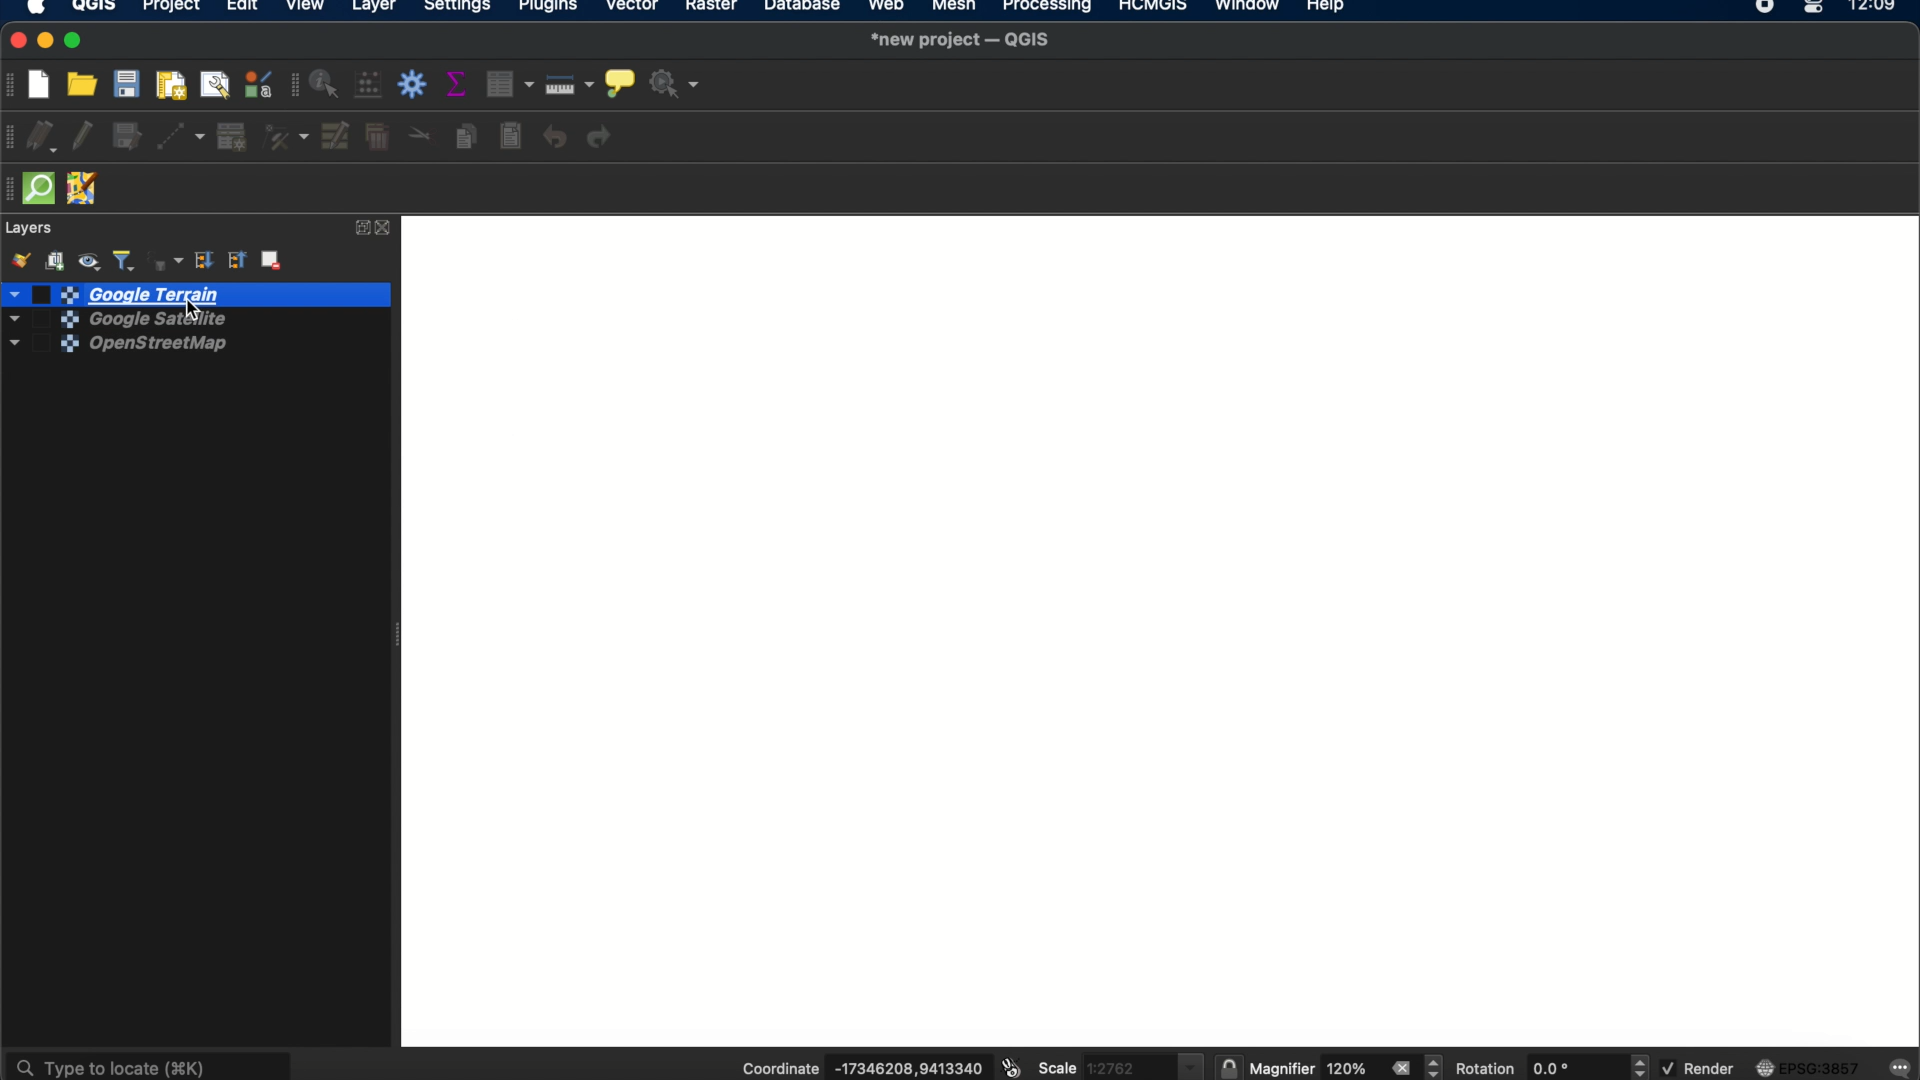 This screenshot has height=1080, width=1920. Describe the element at coordinates (1901, 1066) in the screenshot. I see `messages` at that location.